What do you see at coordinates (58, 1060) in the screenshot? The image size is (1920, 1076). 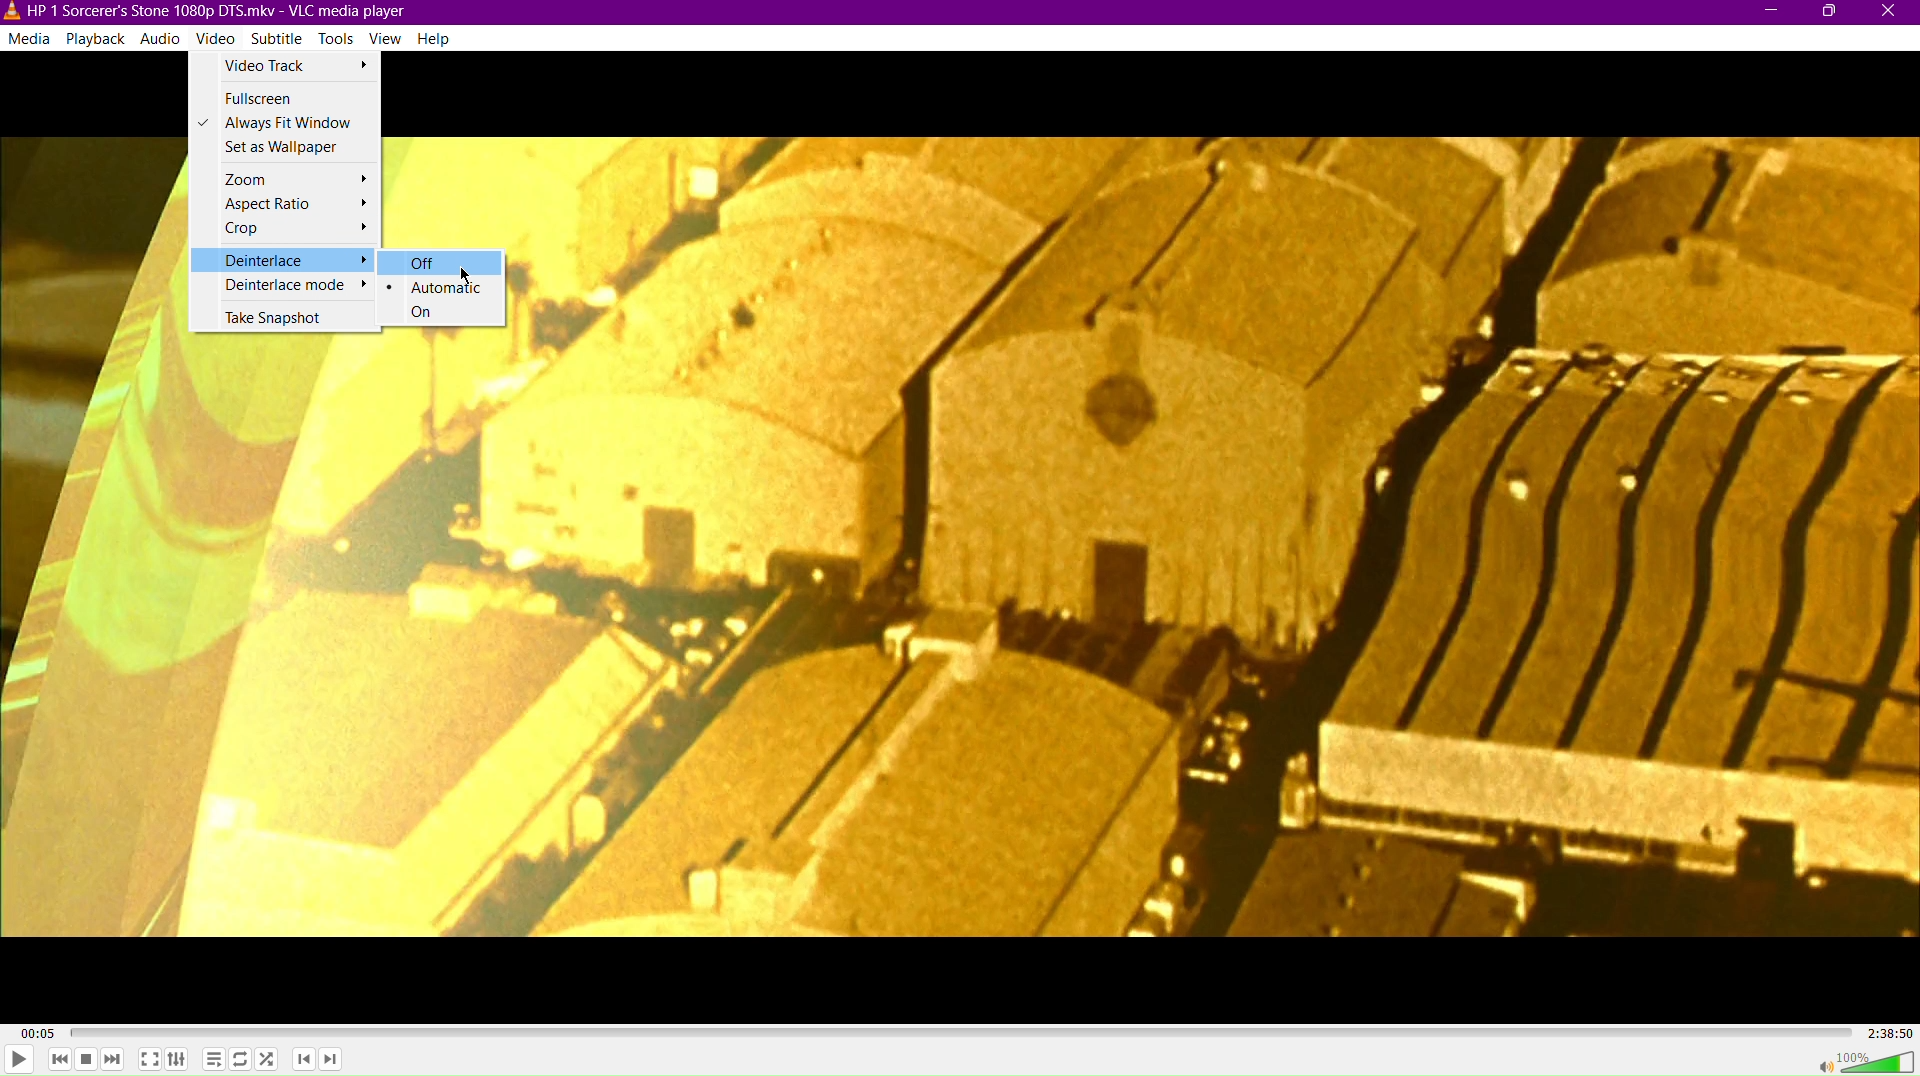 I see `Skip Back` at bounding box center [58, 1060].